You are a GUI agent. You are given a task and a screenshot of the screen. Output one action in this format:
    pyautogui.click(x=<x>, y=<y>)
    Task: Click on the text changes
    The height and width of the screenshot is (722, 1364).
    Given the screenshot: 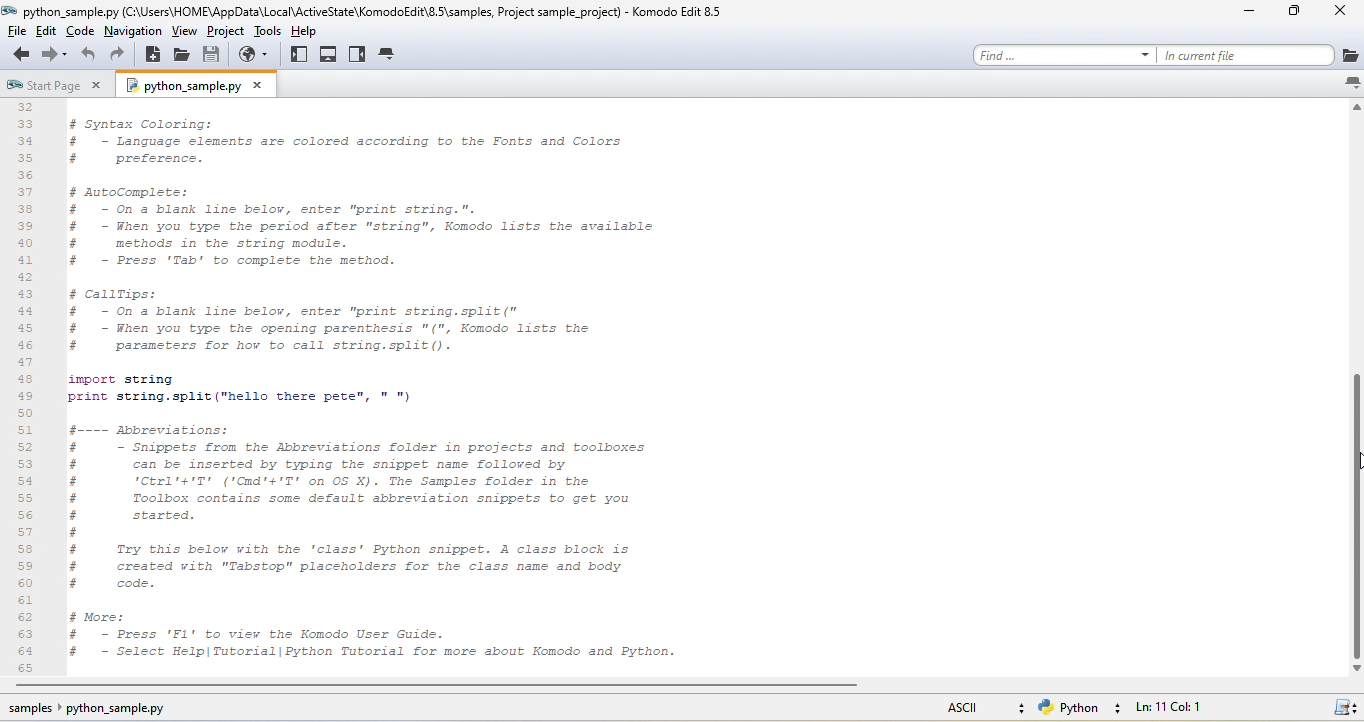 What is the action you would take?
    pyautogui.click(x=405, y=386)
    